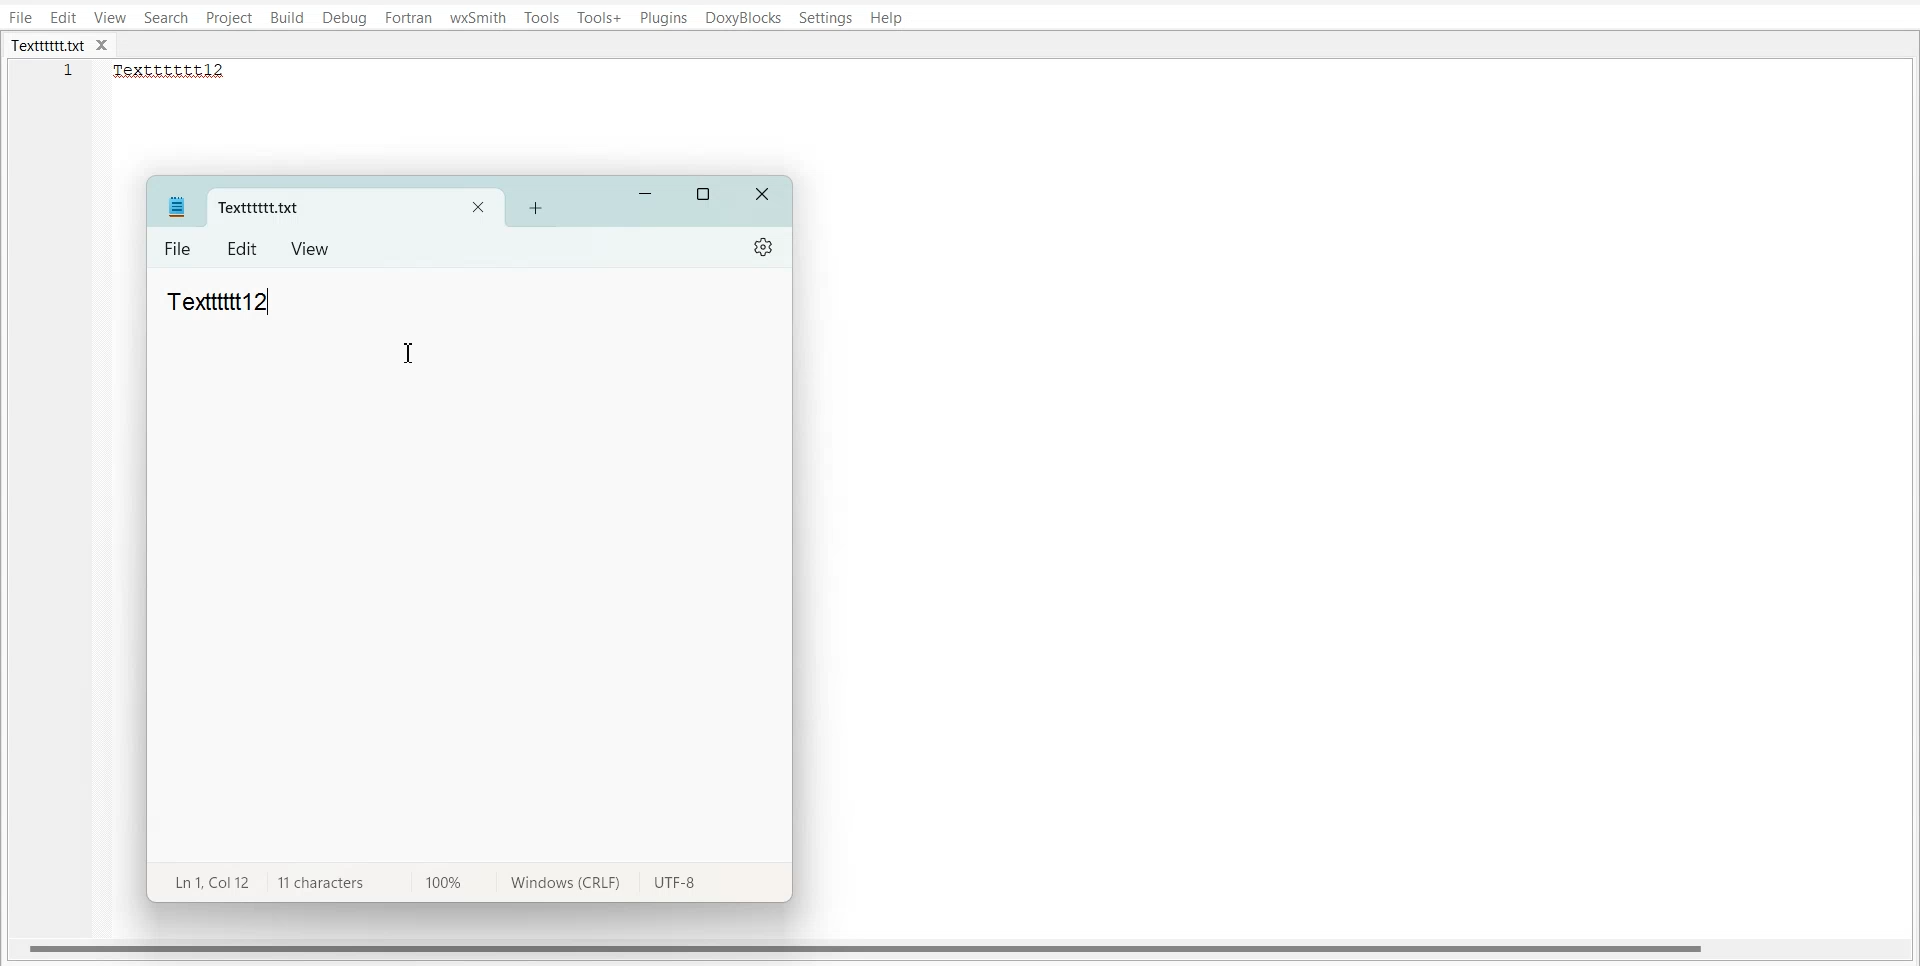 This screenshot has height=966, width=1920. Describe the element at coordinates (311, 248) in the screenshot. I see `View` at that location.